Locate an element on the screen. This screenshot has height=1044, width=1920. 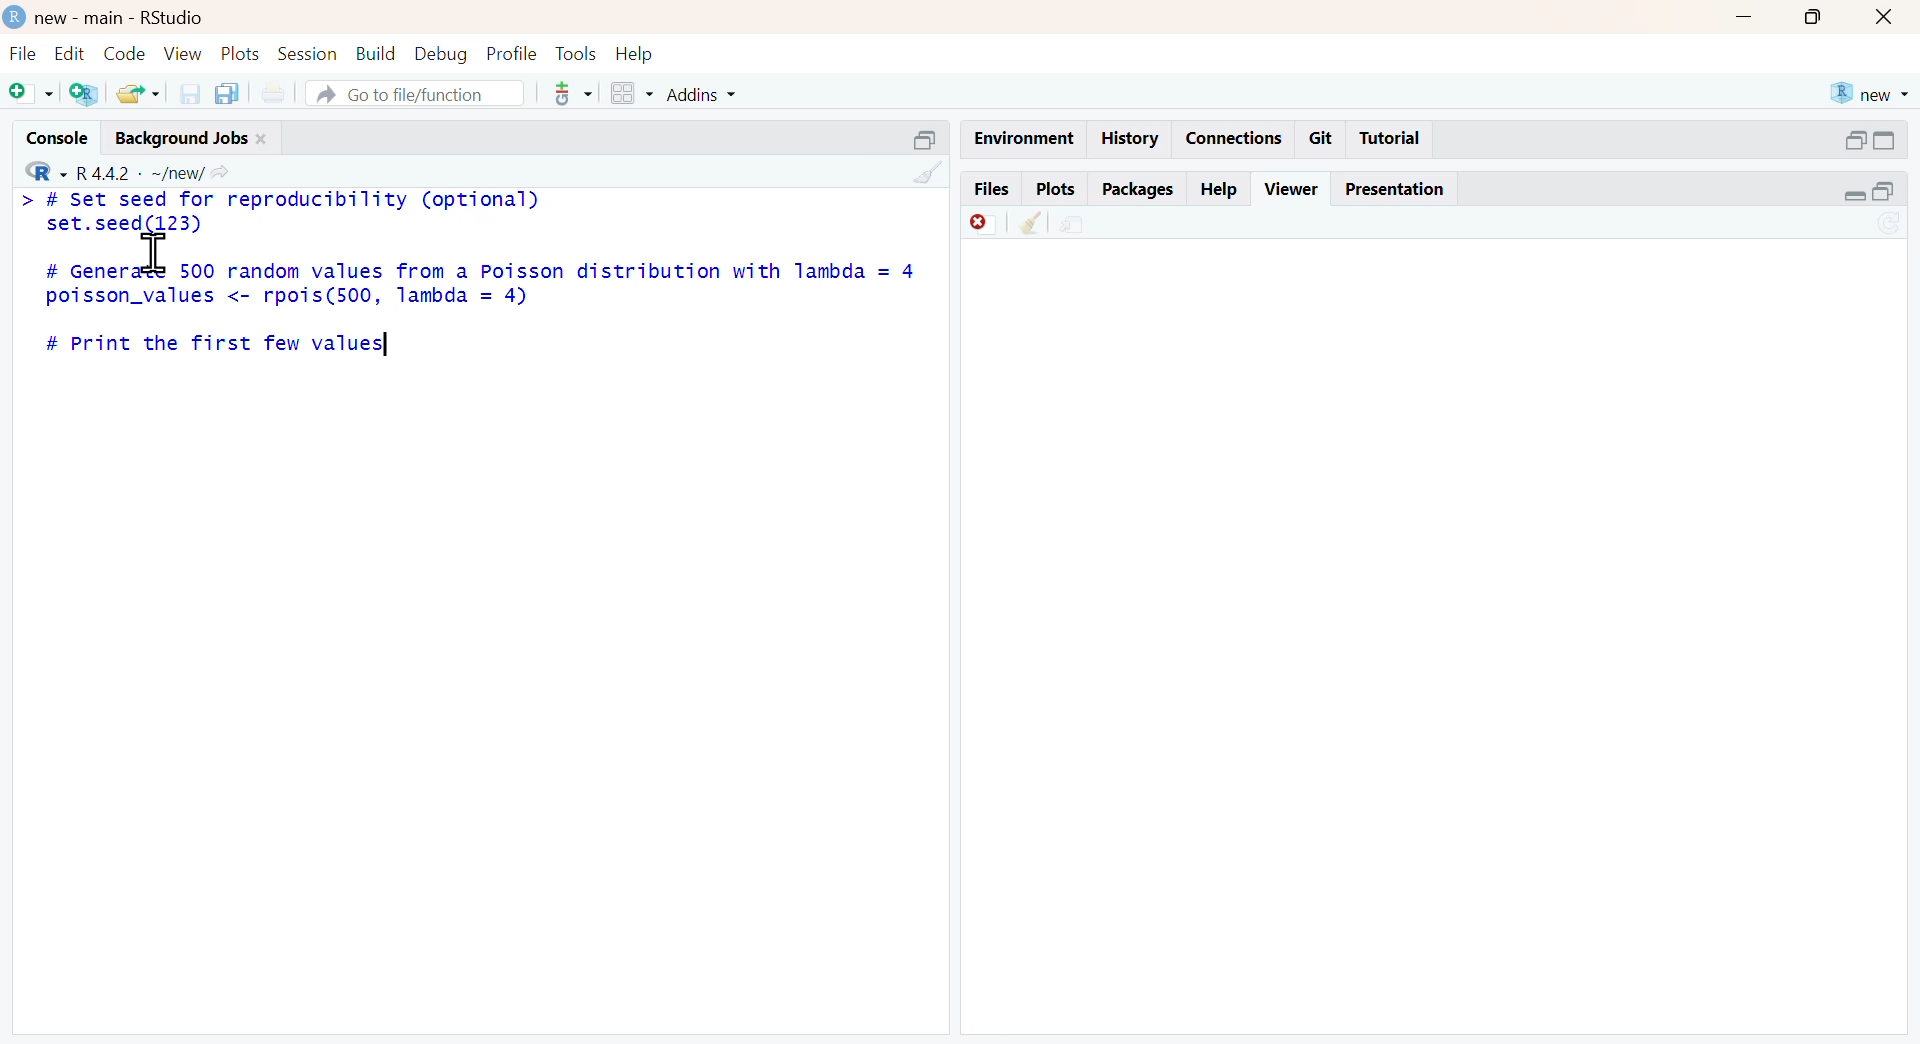
viewer is located at coordinates (1294, 189).